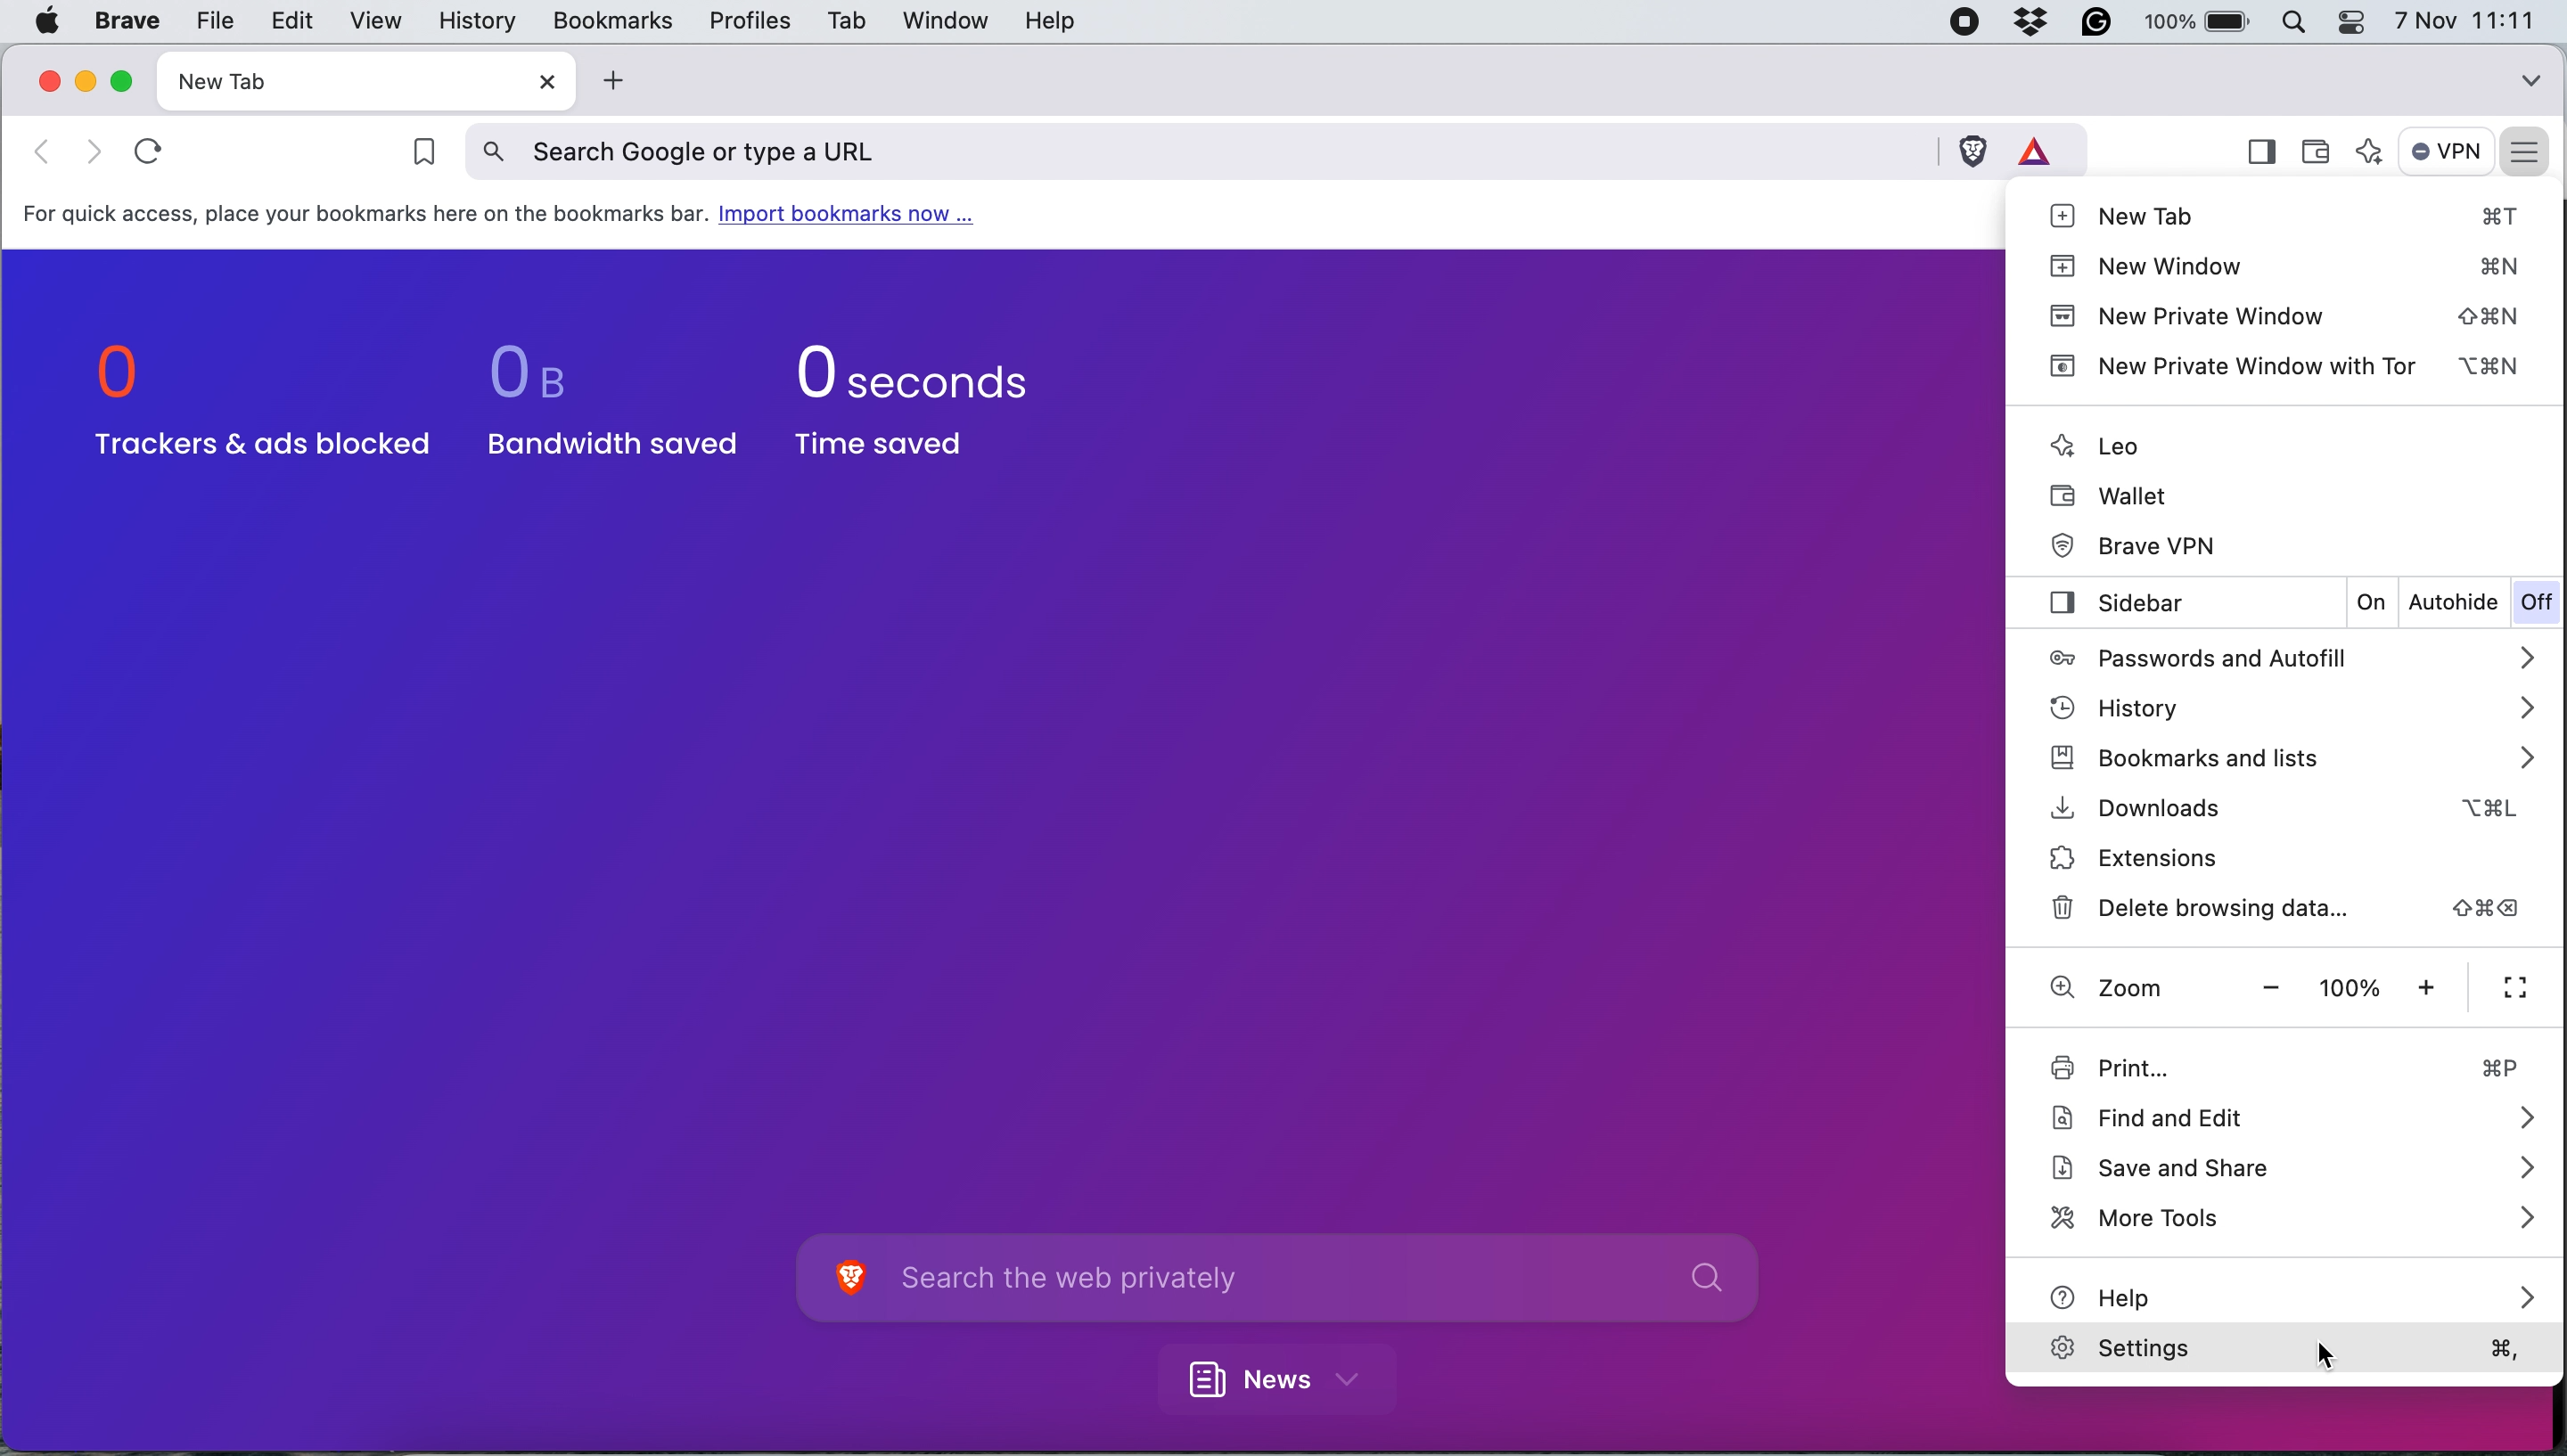  Describe the element at coordinates (255, 404) in the screenshot. I see `0 trackers blocked` at that location.